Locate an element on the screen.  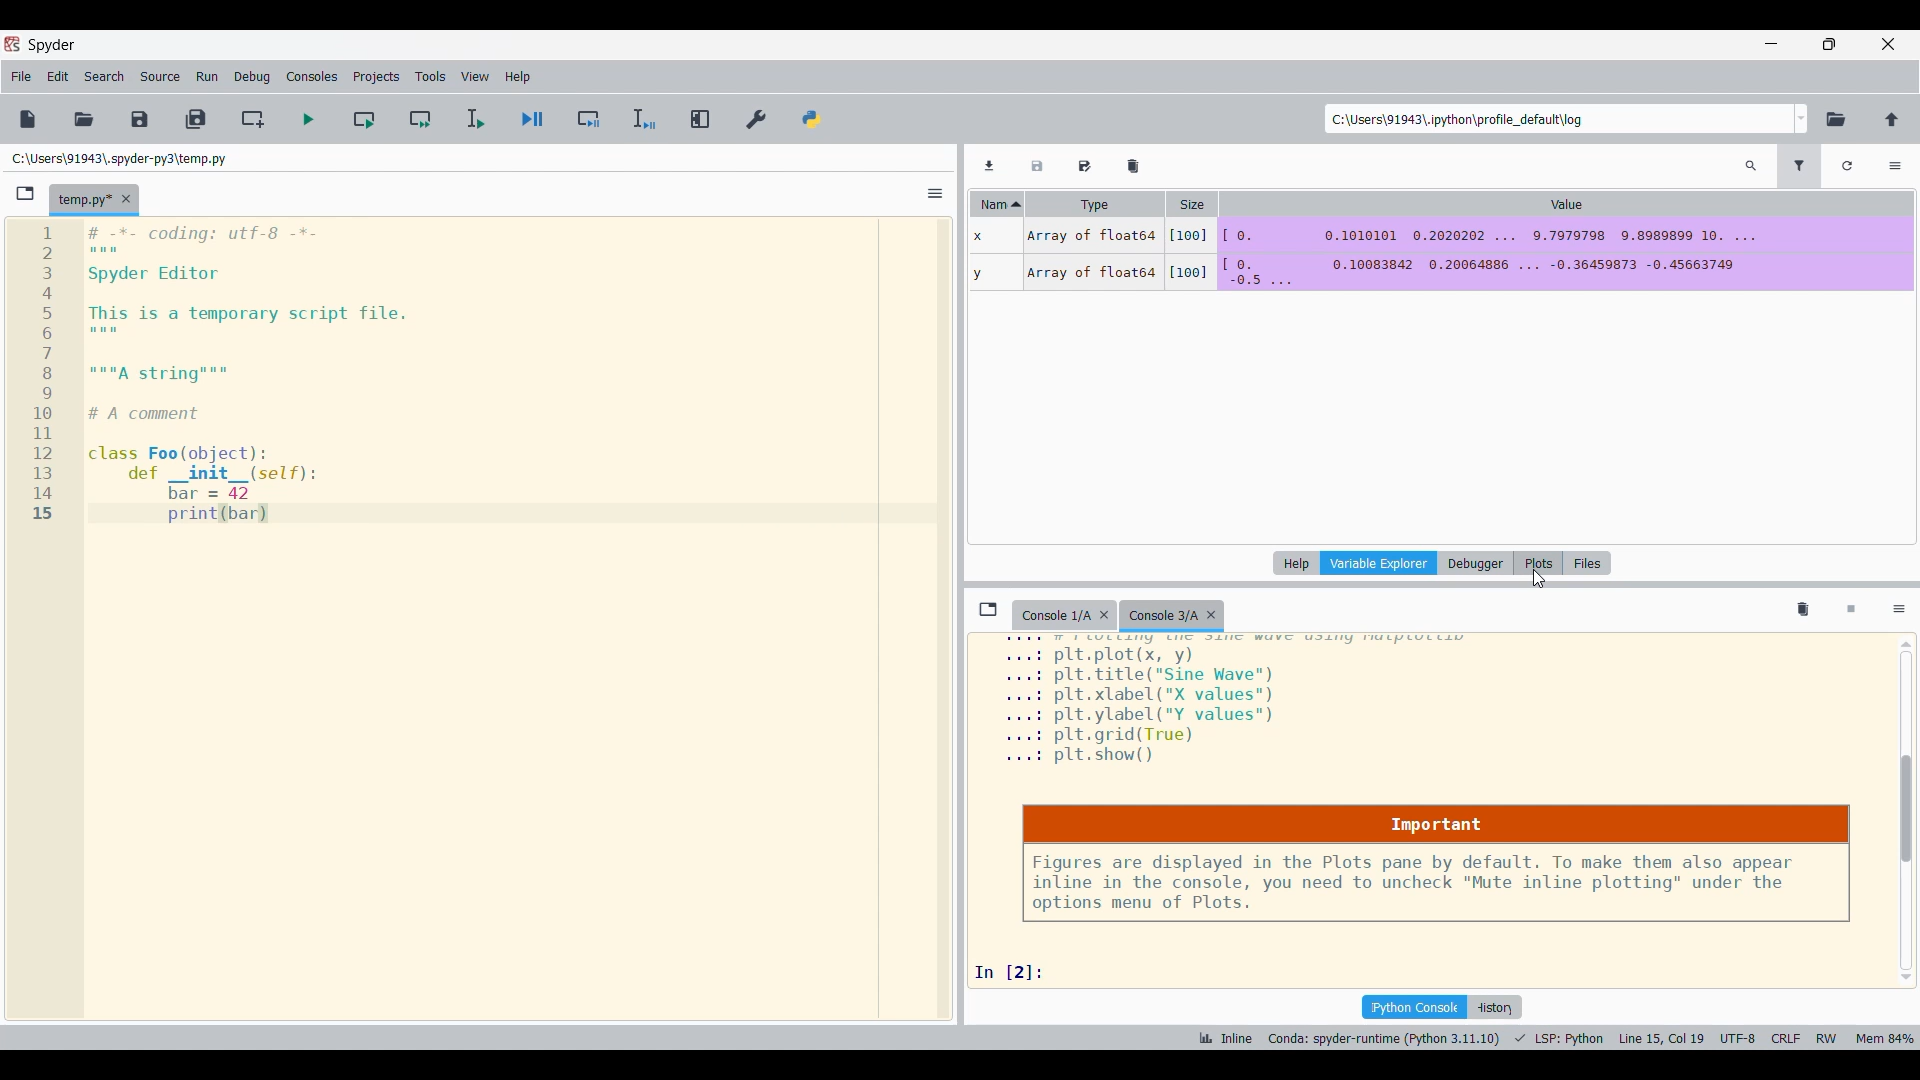
PROGRAMMING LANGUAGE is located at coordinates (1560, 1038).